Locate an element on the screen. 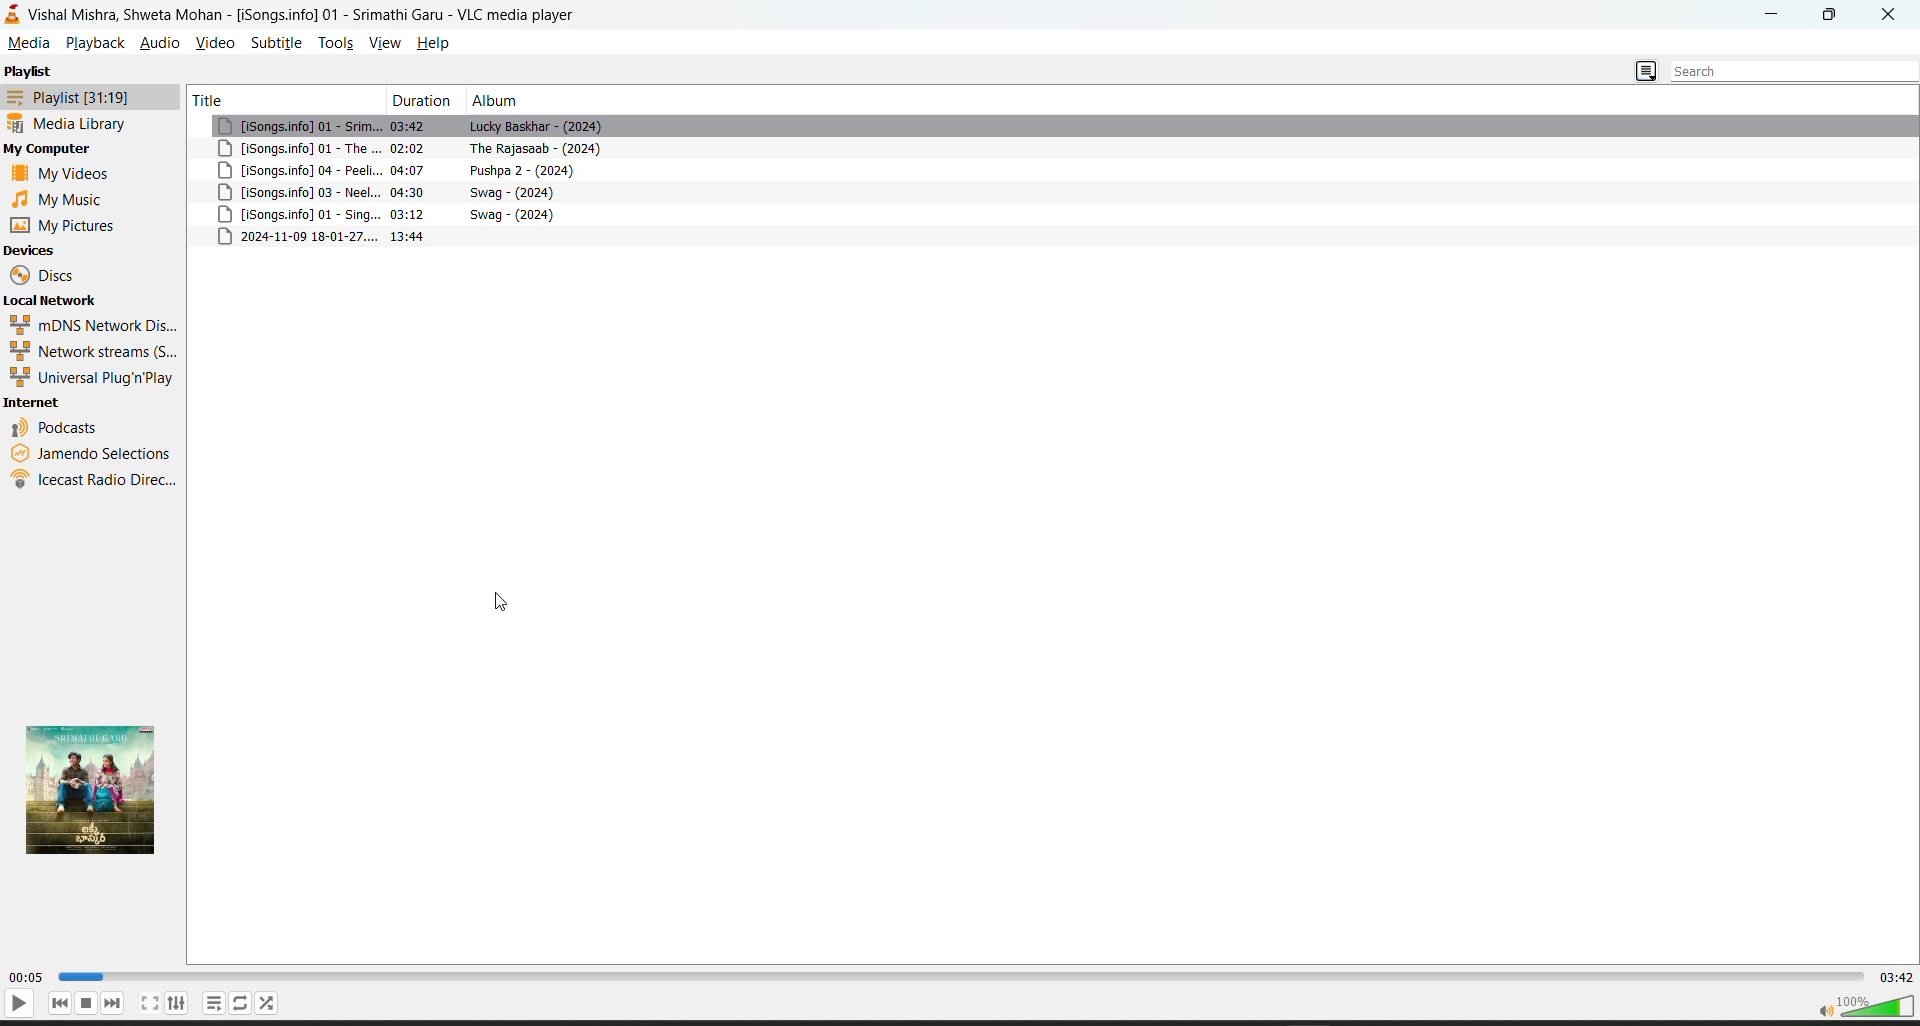 This screenshot has height=1026, width=1920. vishal mishra, shweta mohan-song info 01-vlc media player is located at coordinates (309, 12).